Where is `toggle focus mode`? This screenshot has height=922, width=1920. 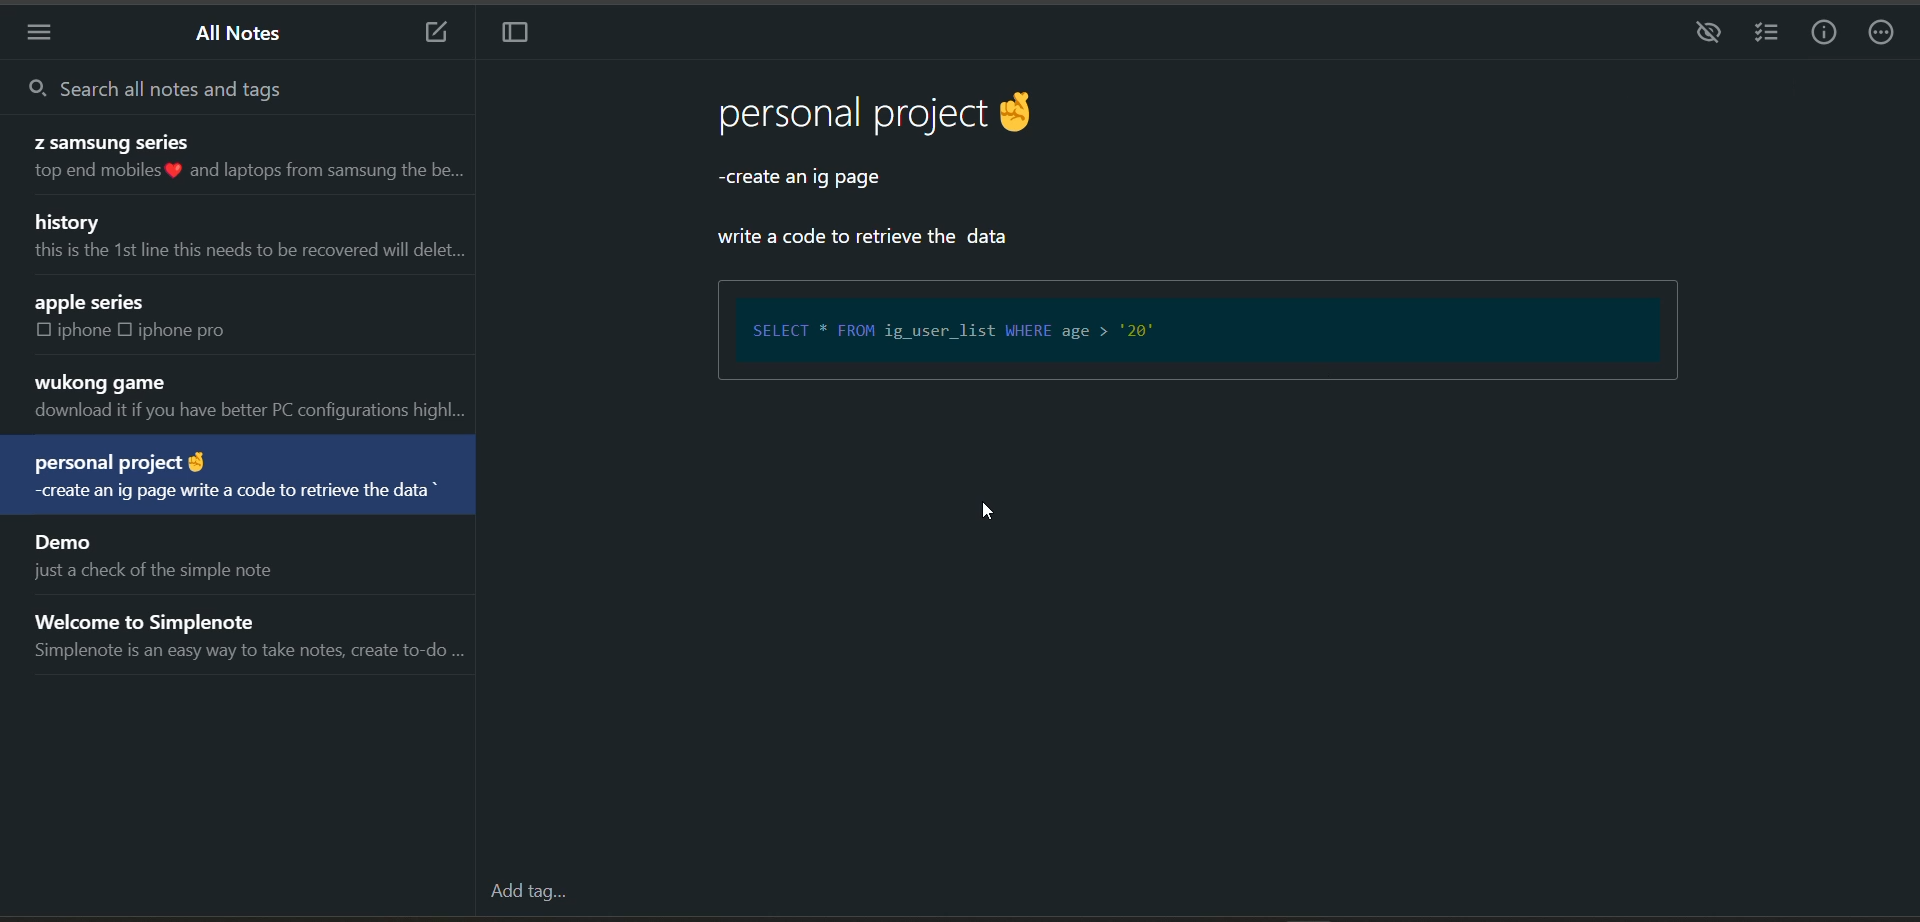 toggle focus mode is located at coordinates (520, 37).